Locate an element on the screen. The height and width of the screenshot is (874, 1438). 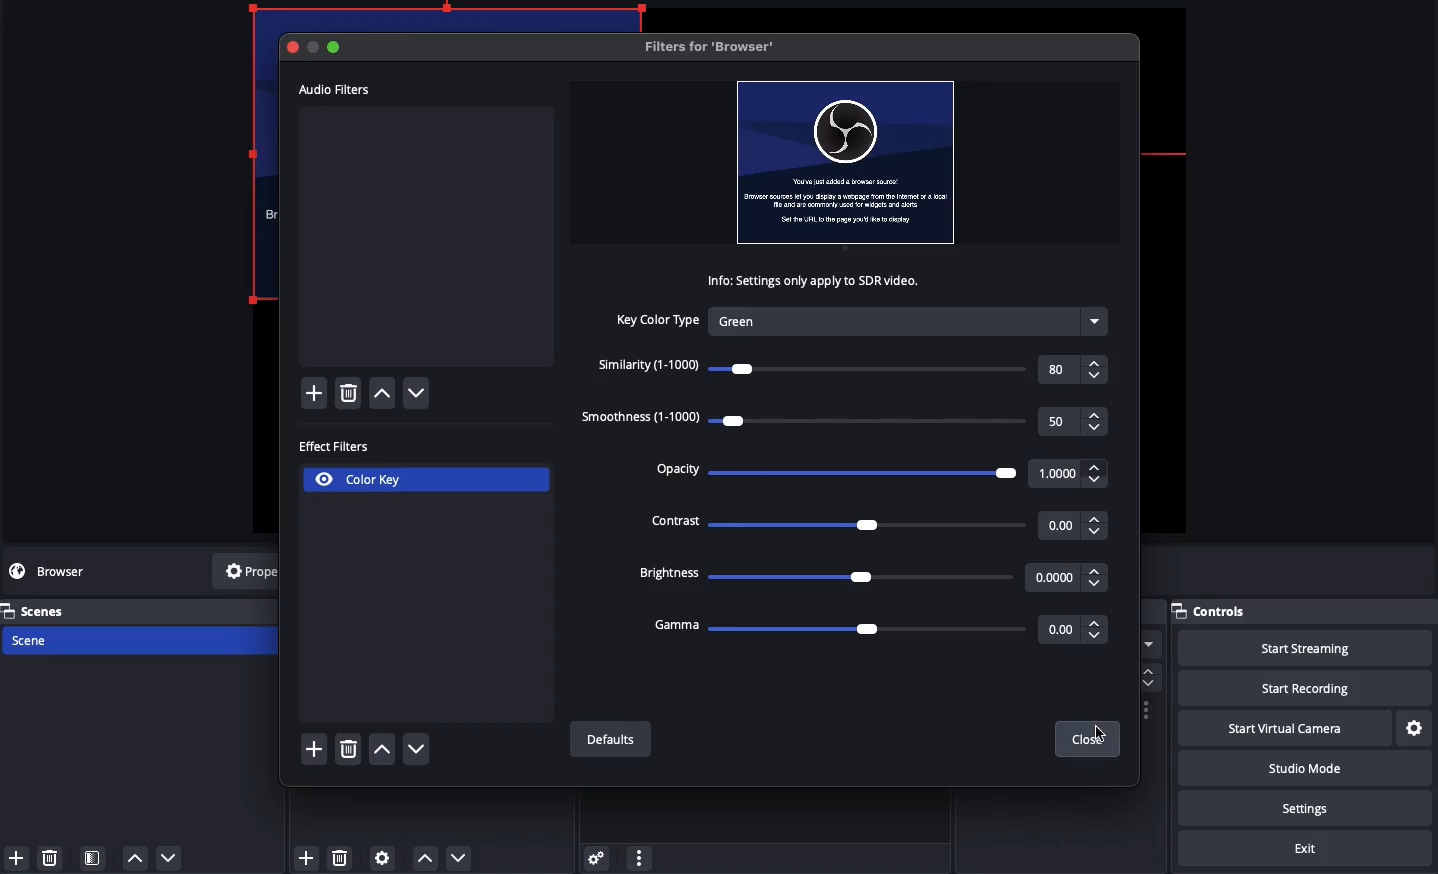
Start streaming is located at coordinates (1296, 648).